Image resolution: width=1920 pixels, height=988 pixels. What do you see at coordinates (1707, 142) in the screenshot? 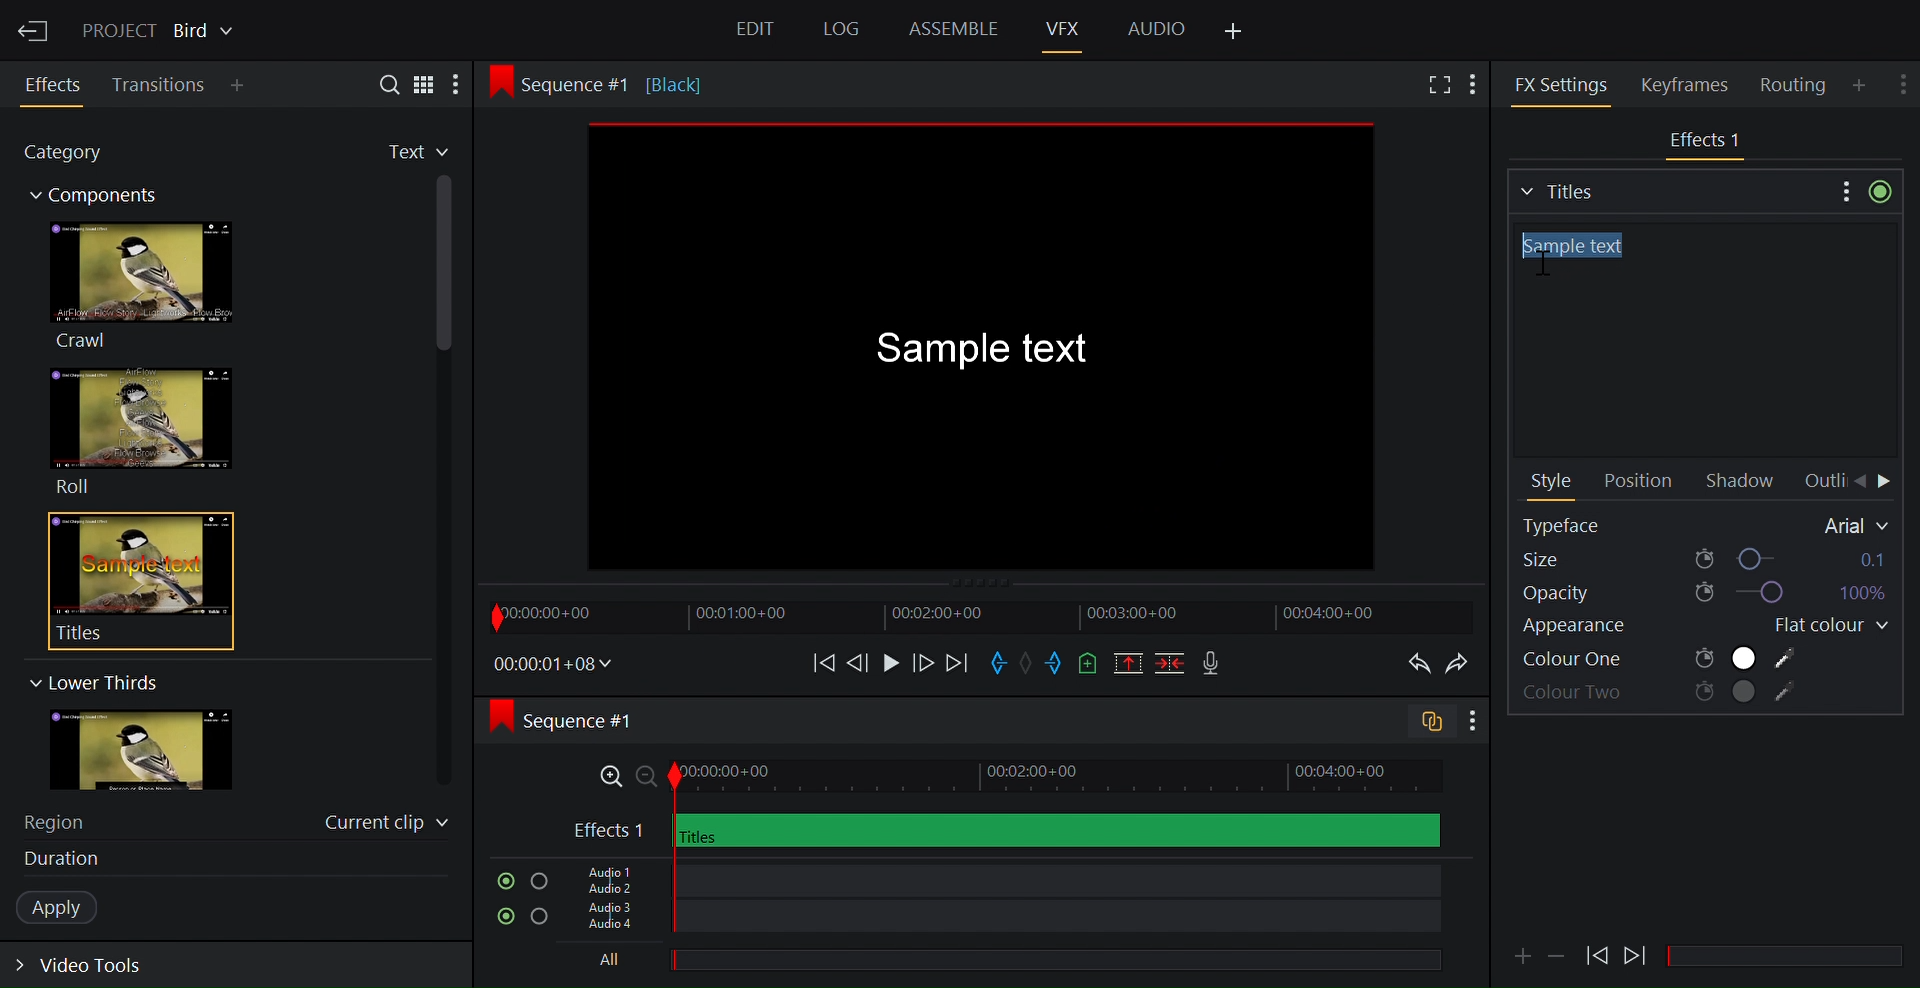
I see `Video Track Effects ` at bounding box center [1707, 142].